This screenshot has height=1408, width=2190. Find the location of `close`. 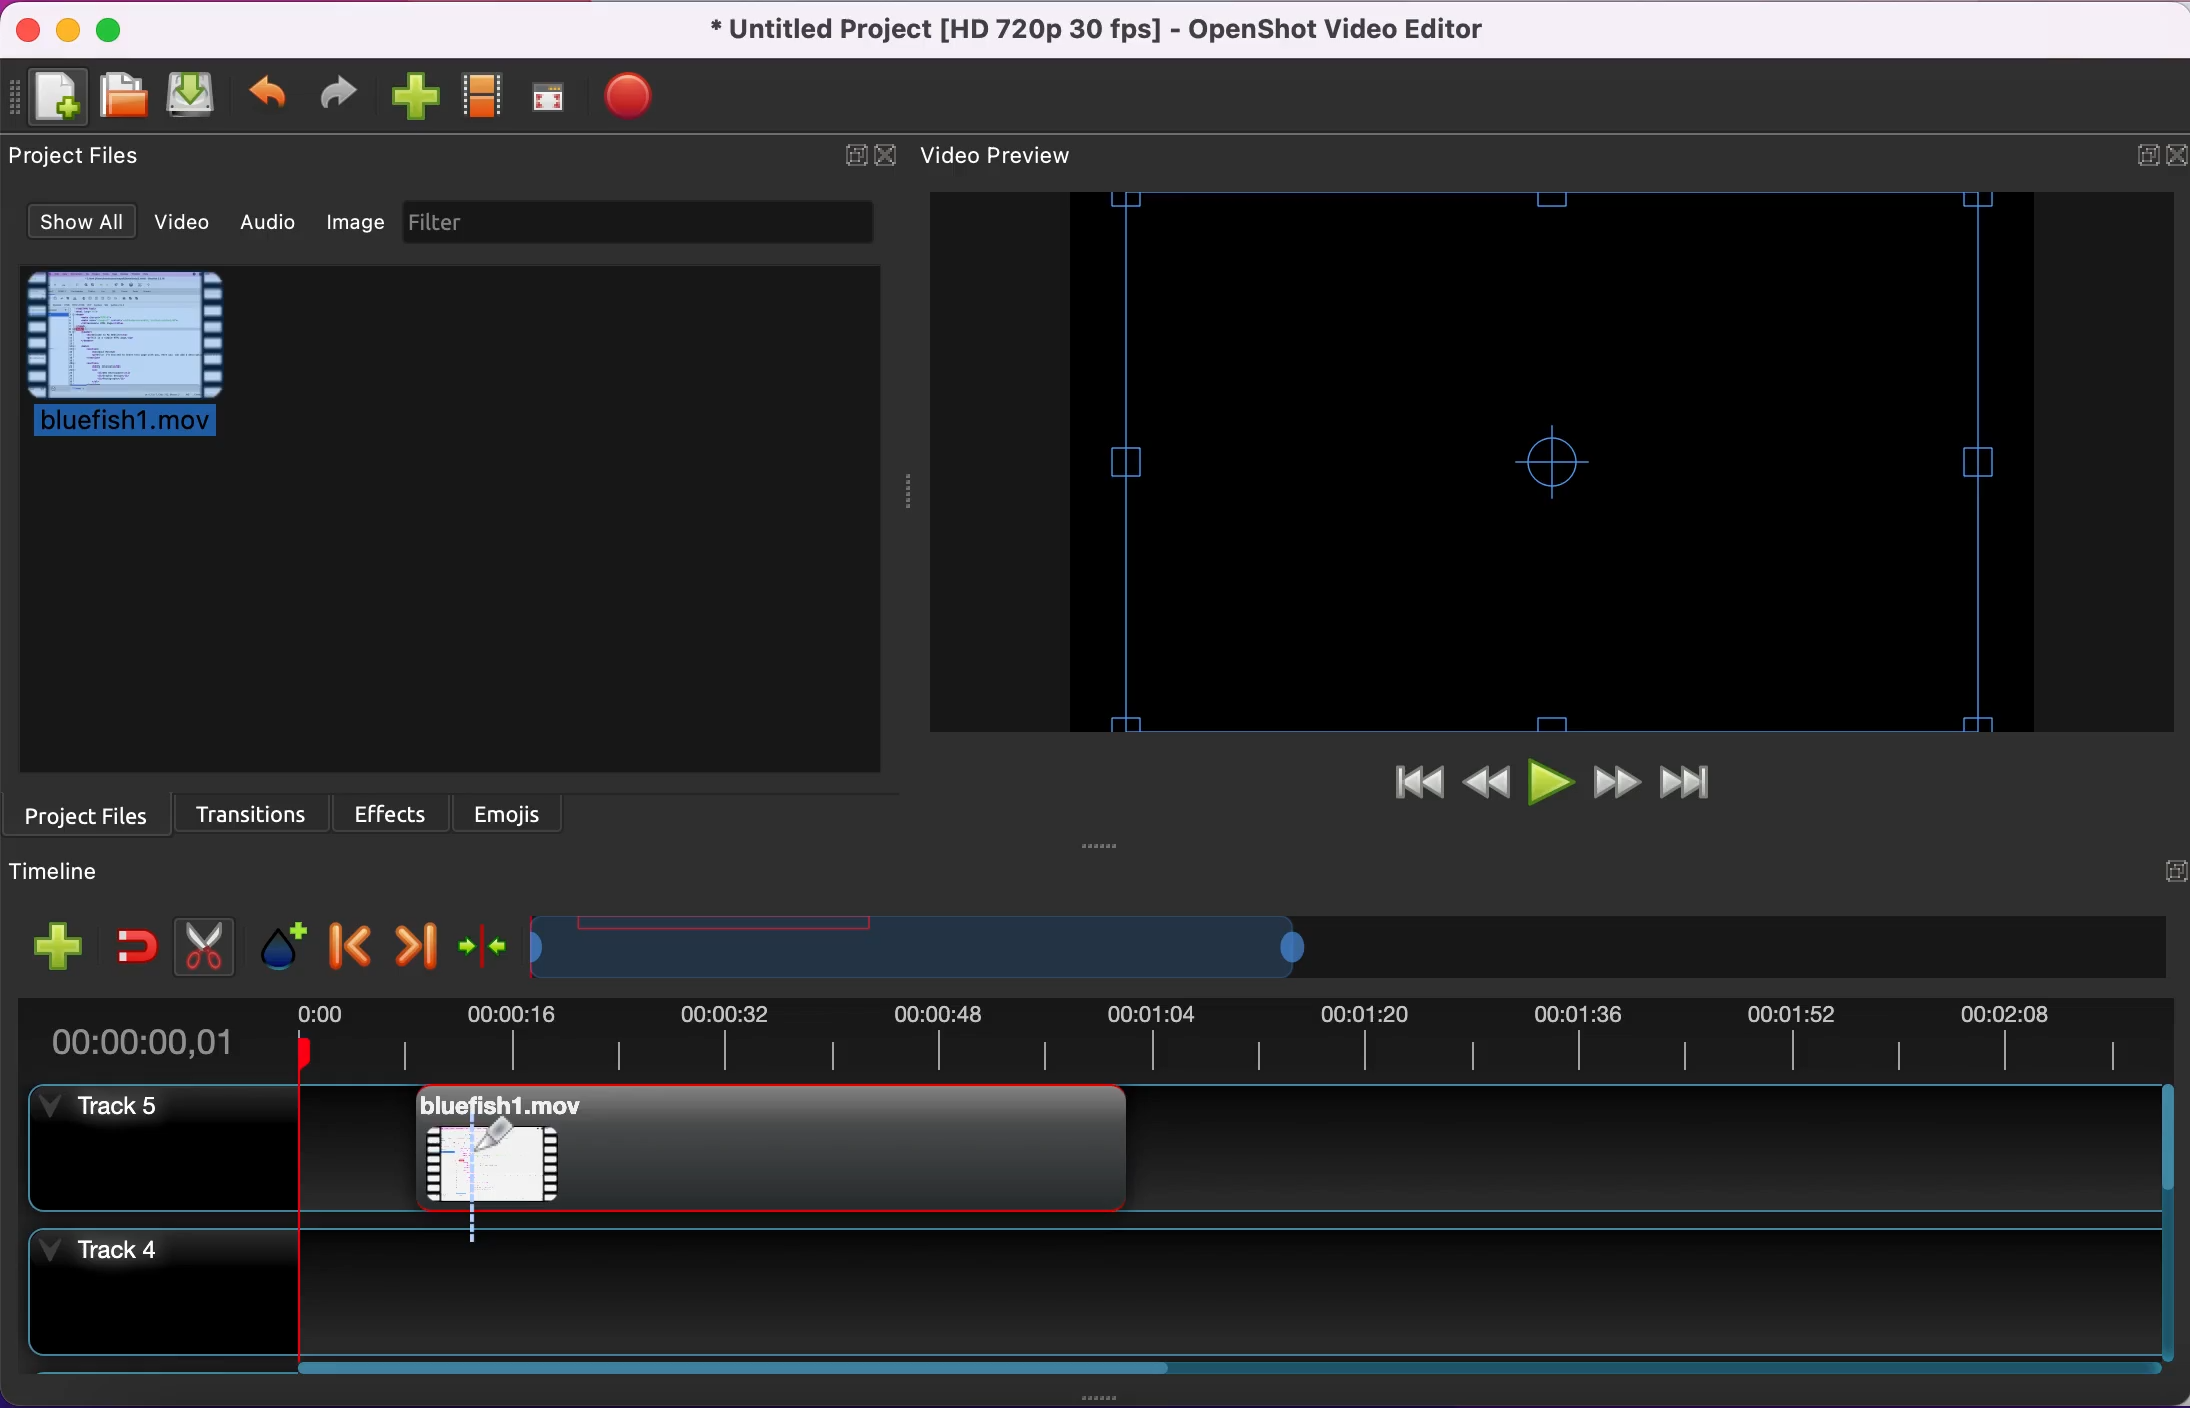

close is located at coordinates (26, 29).